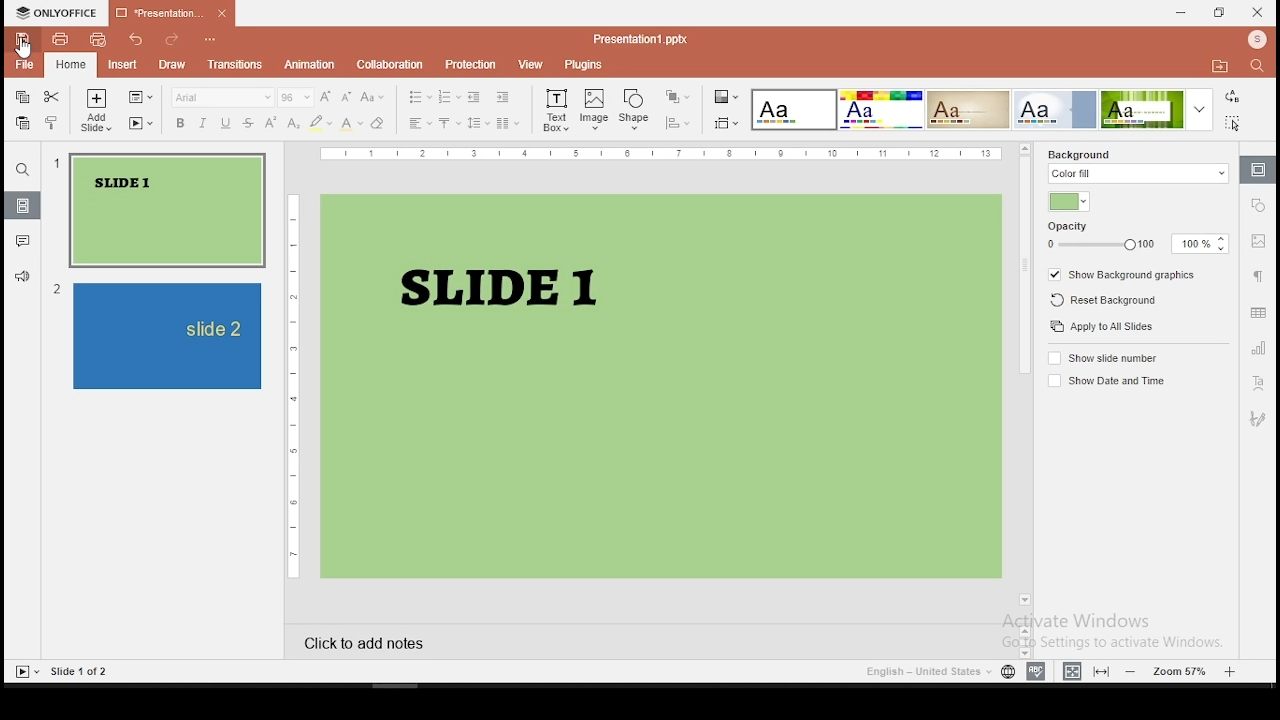 The width and height of the screenshot is (1280, 720). I want to click on change color theme, so click(726, 96).